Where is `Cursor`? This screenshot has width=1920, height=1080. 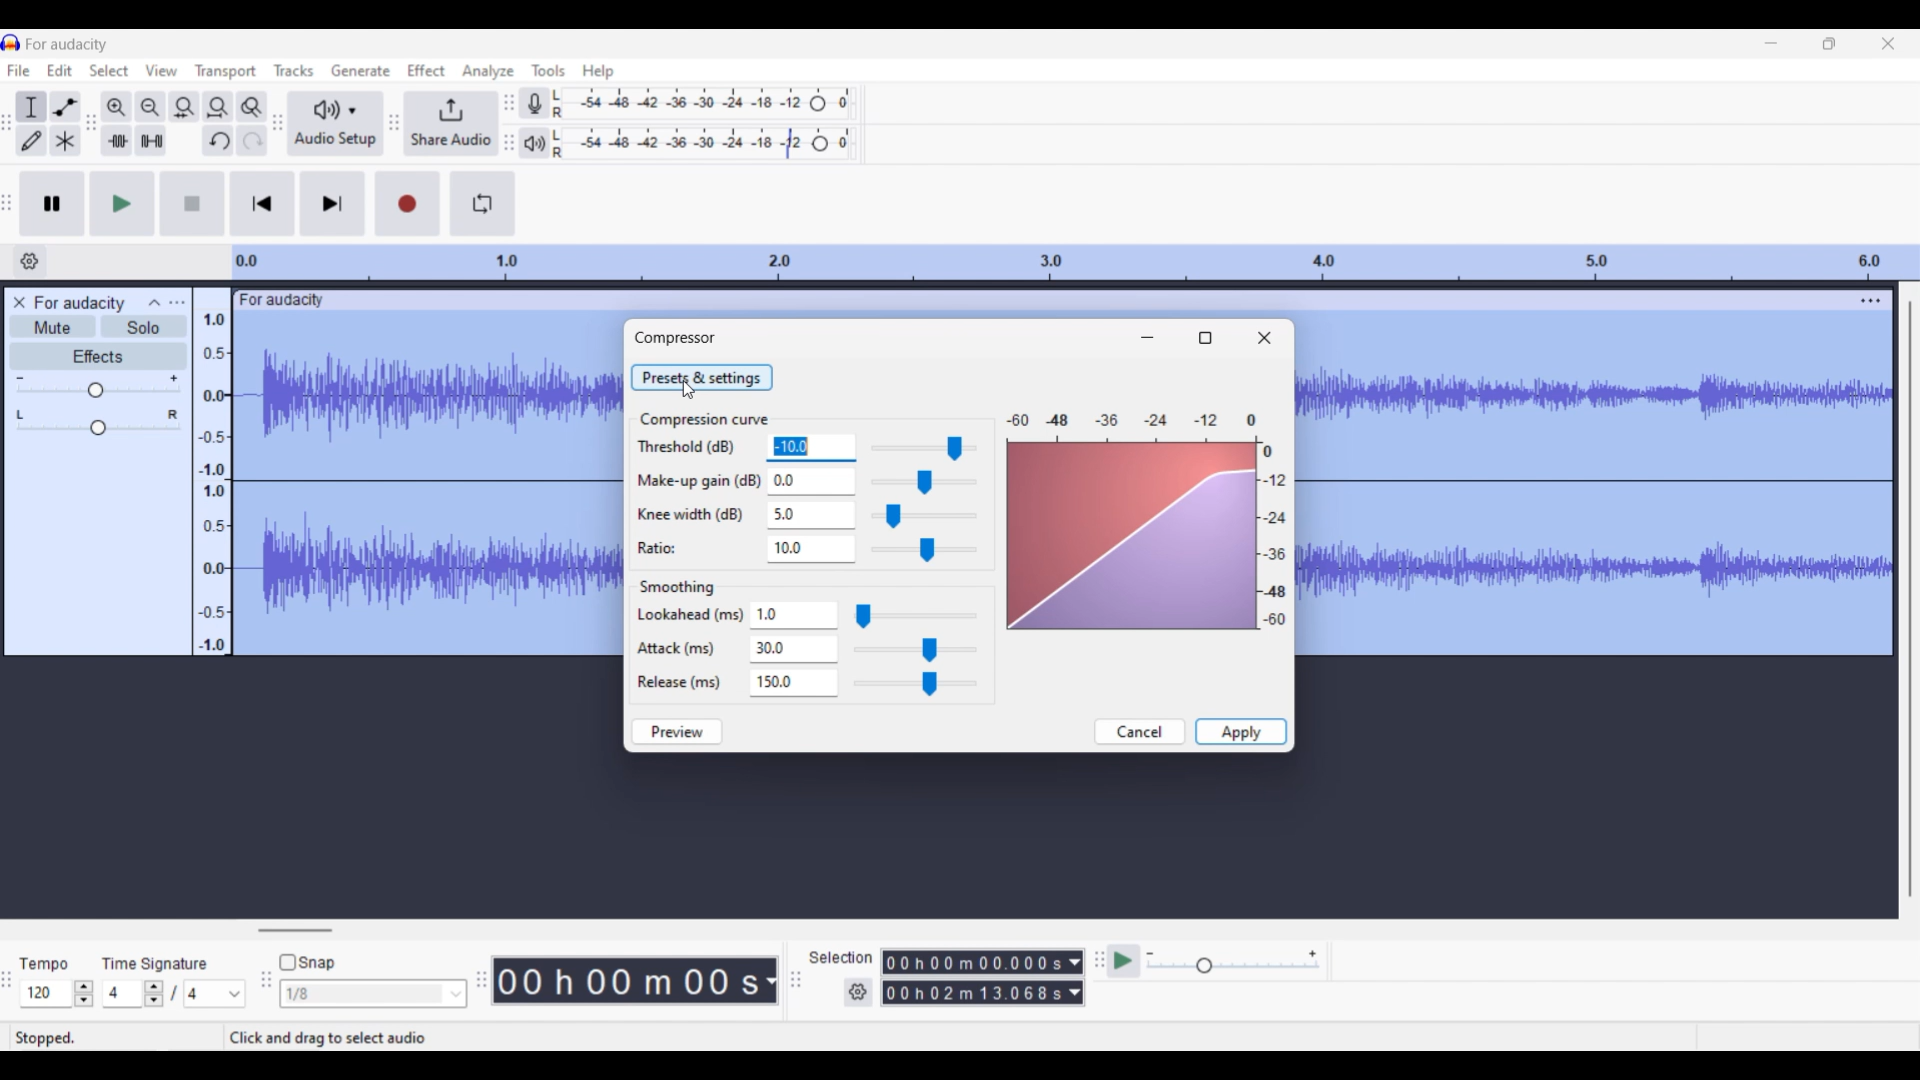 Cursor is located at coordinates (686, 389).